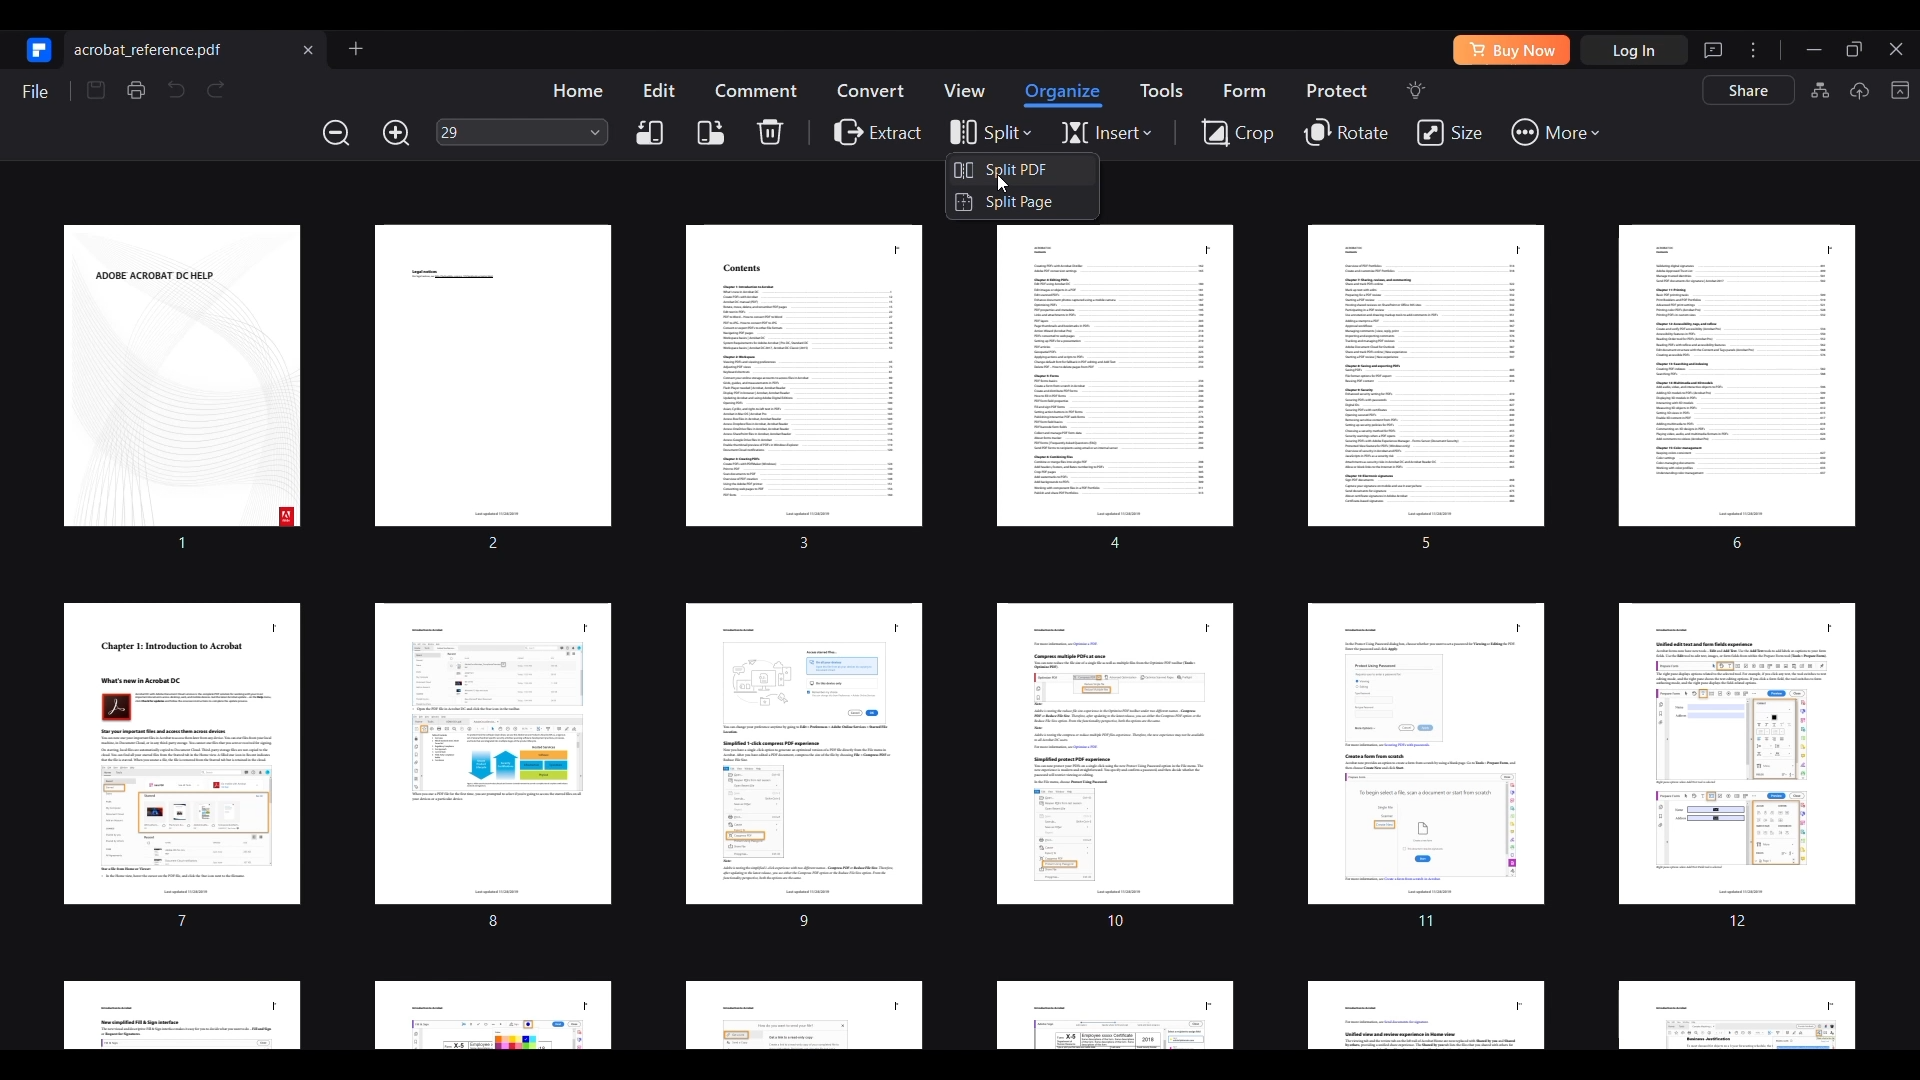 The image size is (1920, 1080). What do you see at coordinates (197, 48) in the screenshot?
I see `Current open file` at bounding box center [197, 48].